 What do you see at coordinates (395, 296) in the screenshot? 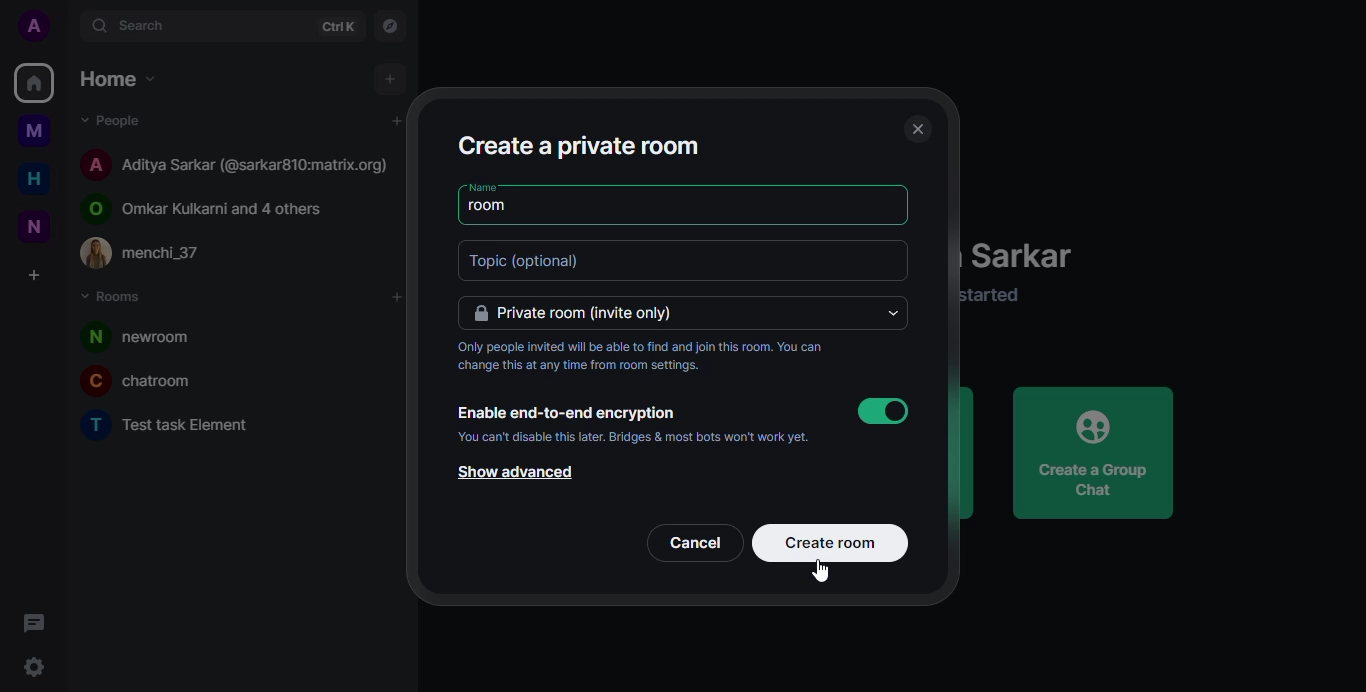
I see `add` at bounding box center [395, 296].